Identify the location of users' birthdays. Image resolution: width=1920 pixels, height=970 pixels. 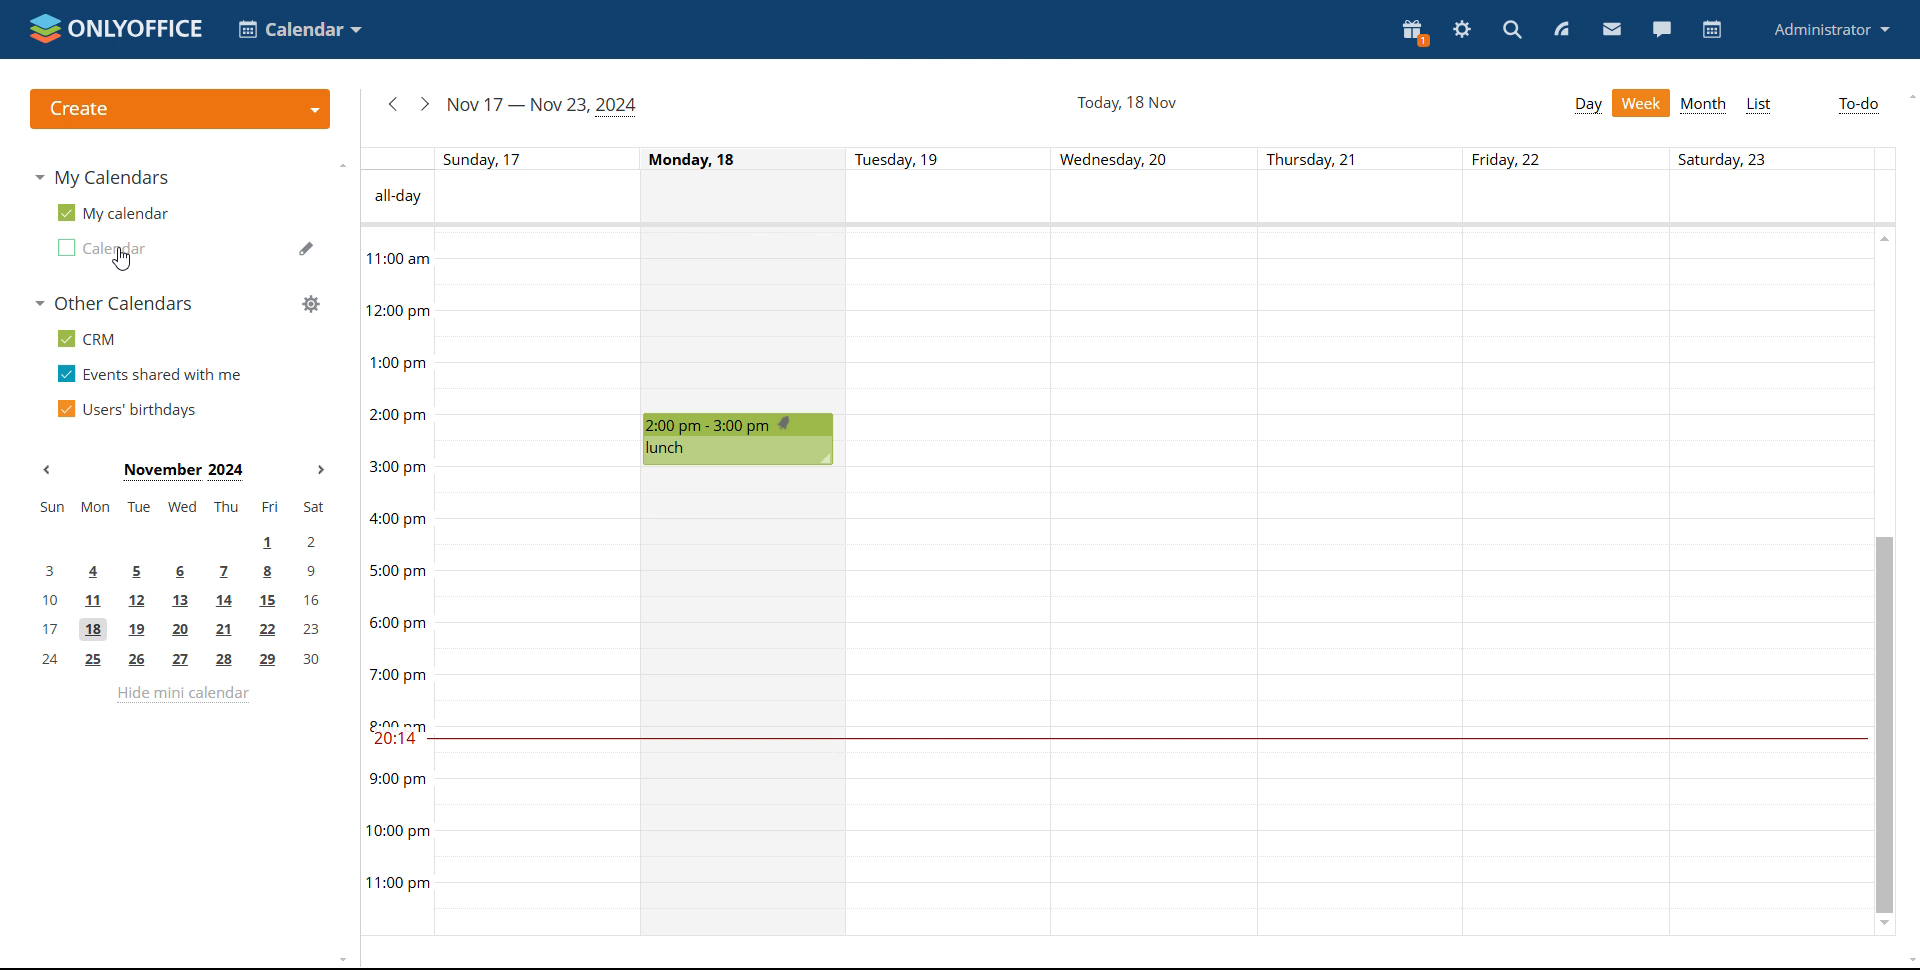
(128, 409).